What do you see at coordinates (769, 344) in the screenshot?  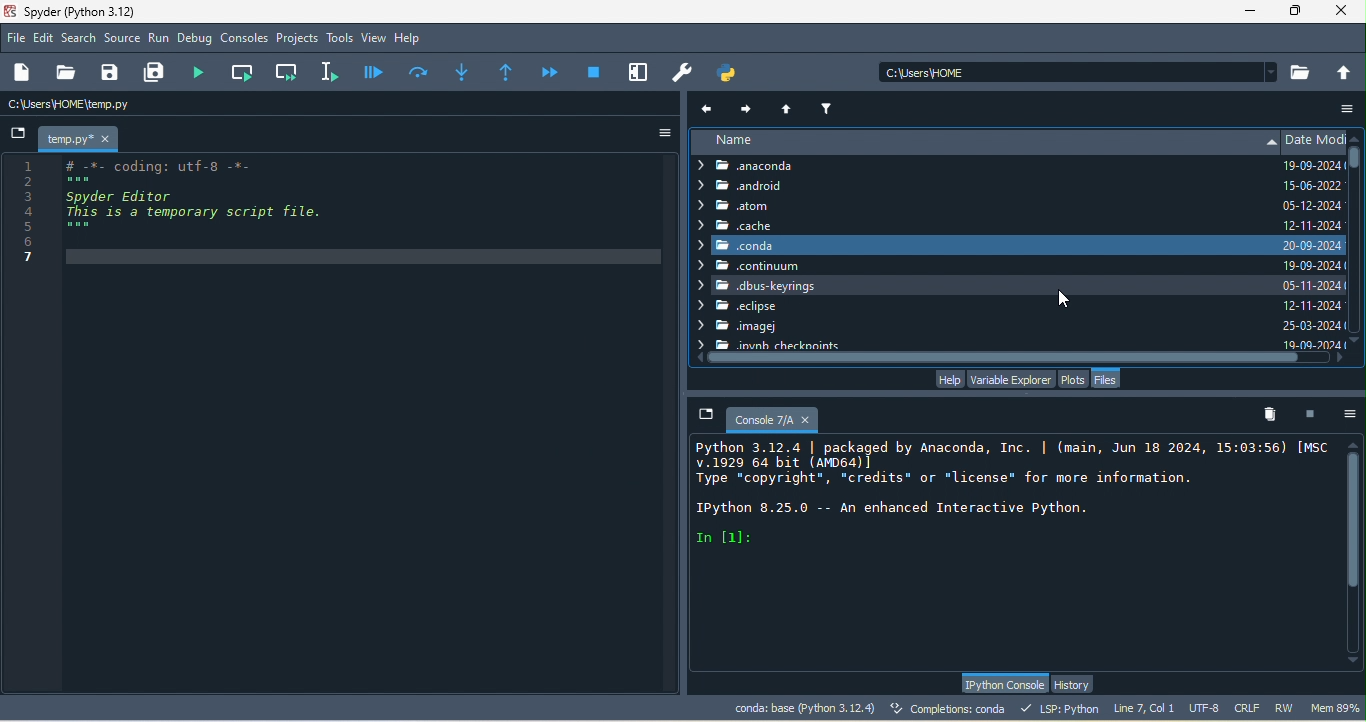 I see `checkpoints` at bounding box center [769, 344].